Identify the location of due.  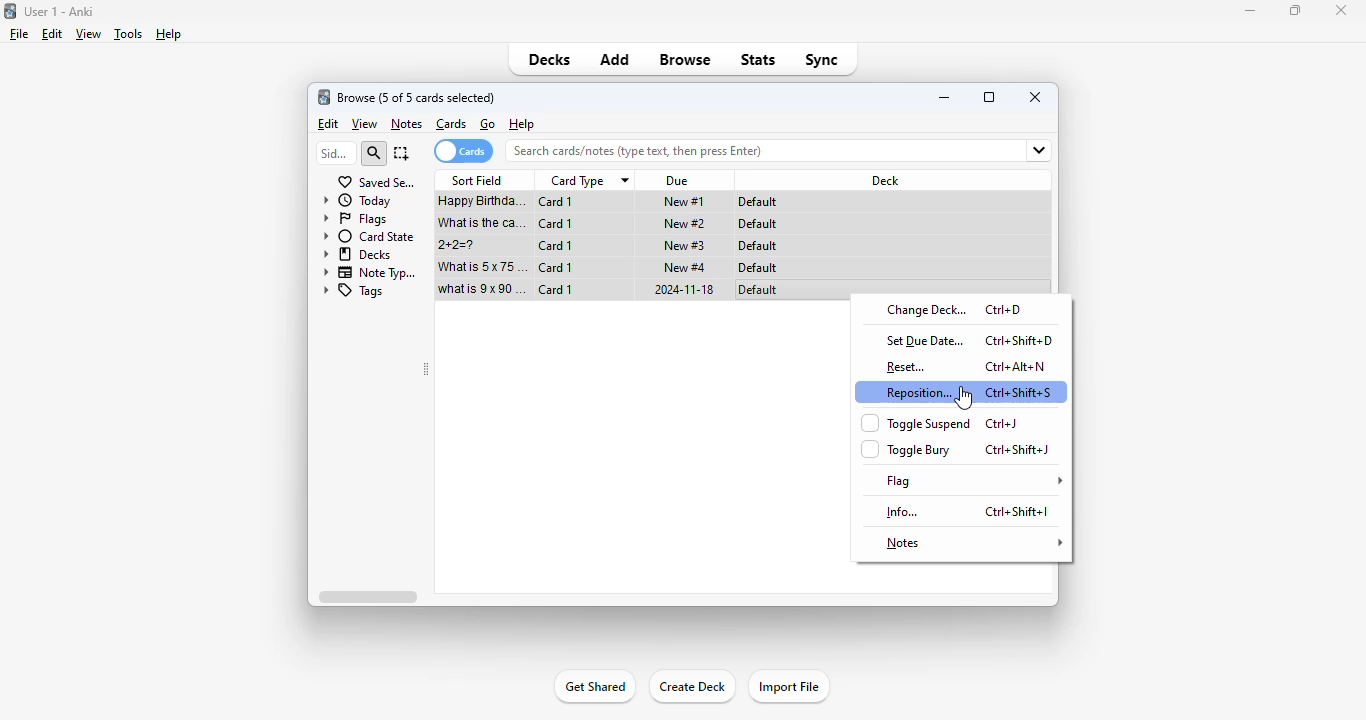
(679, 181).